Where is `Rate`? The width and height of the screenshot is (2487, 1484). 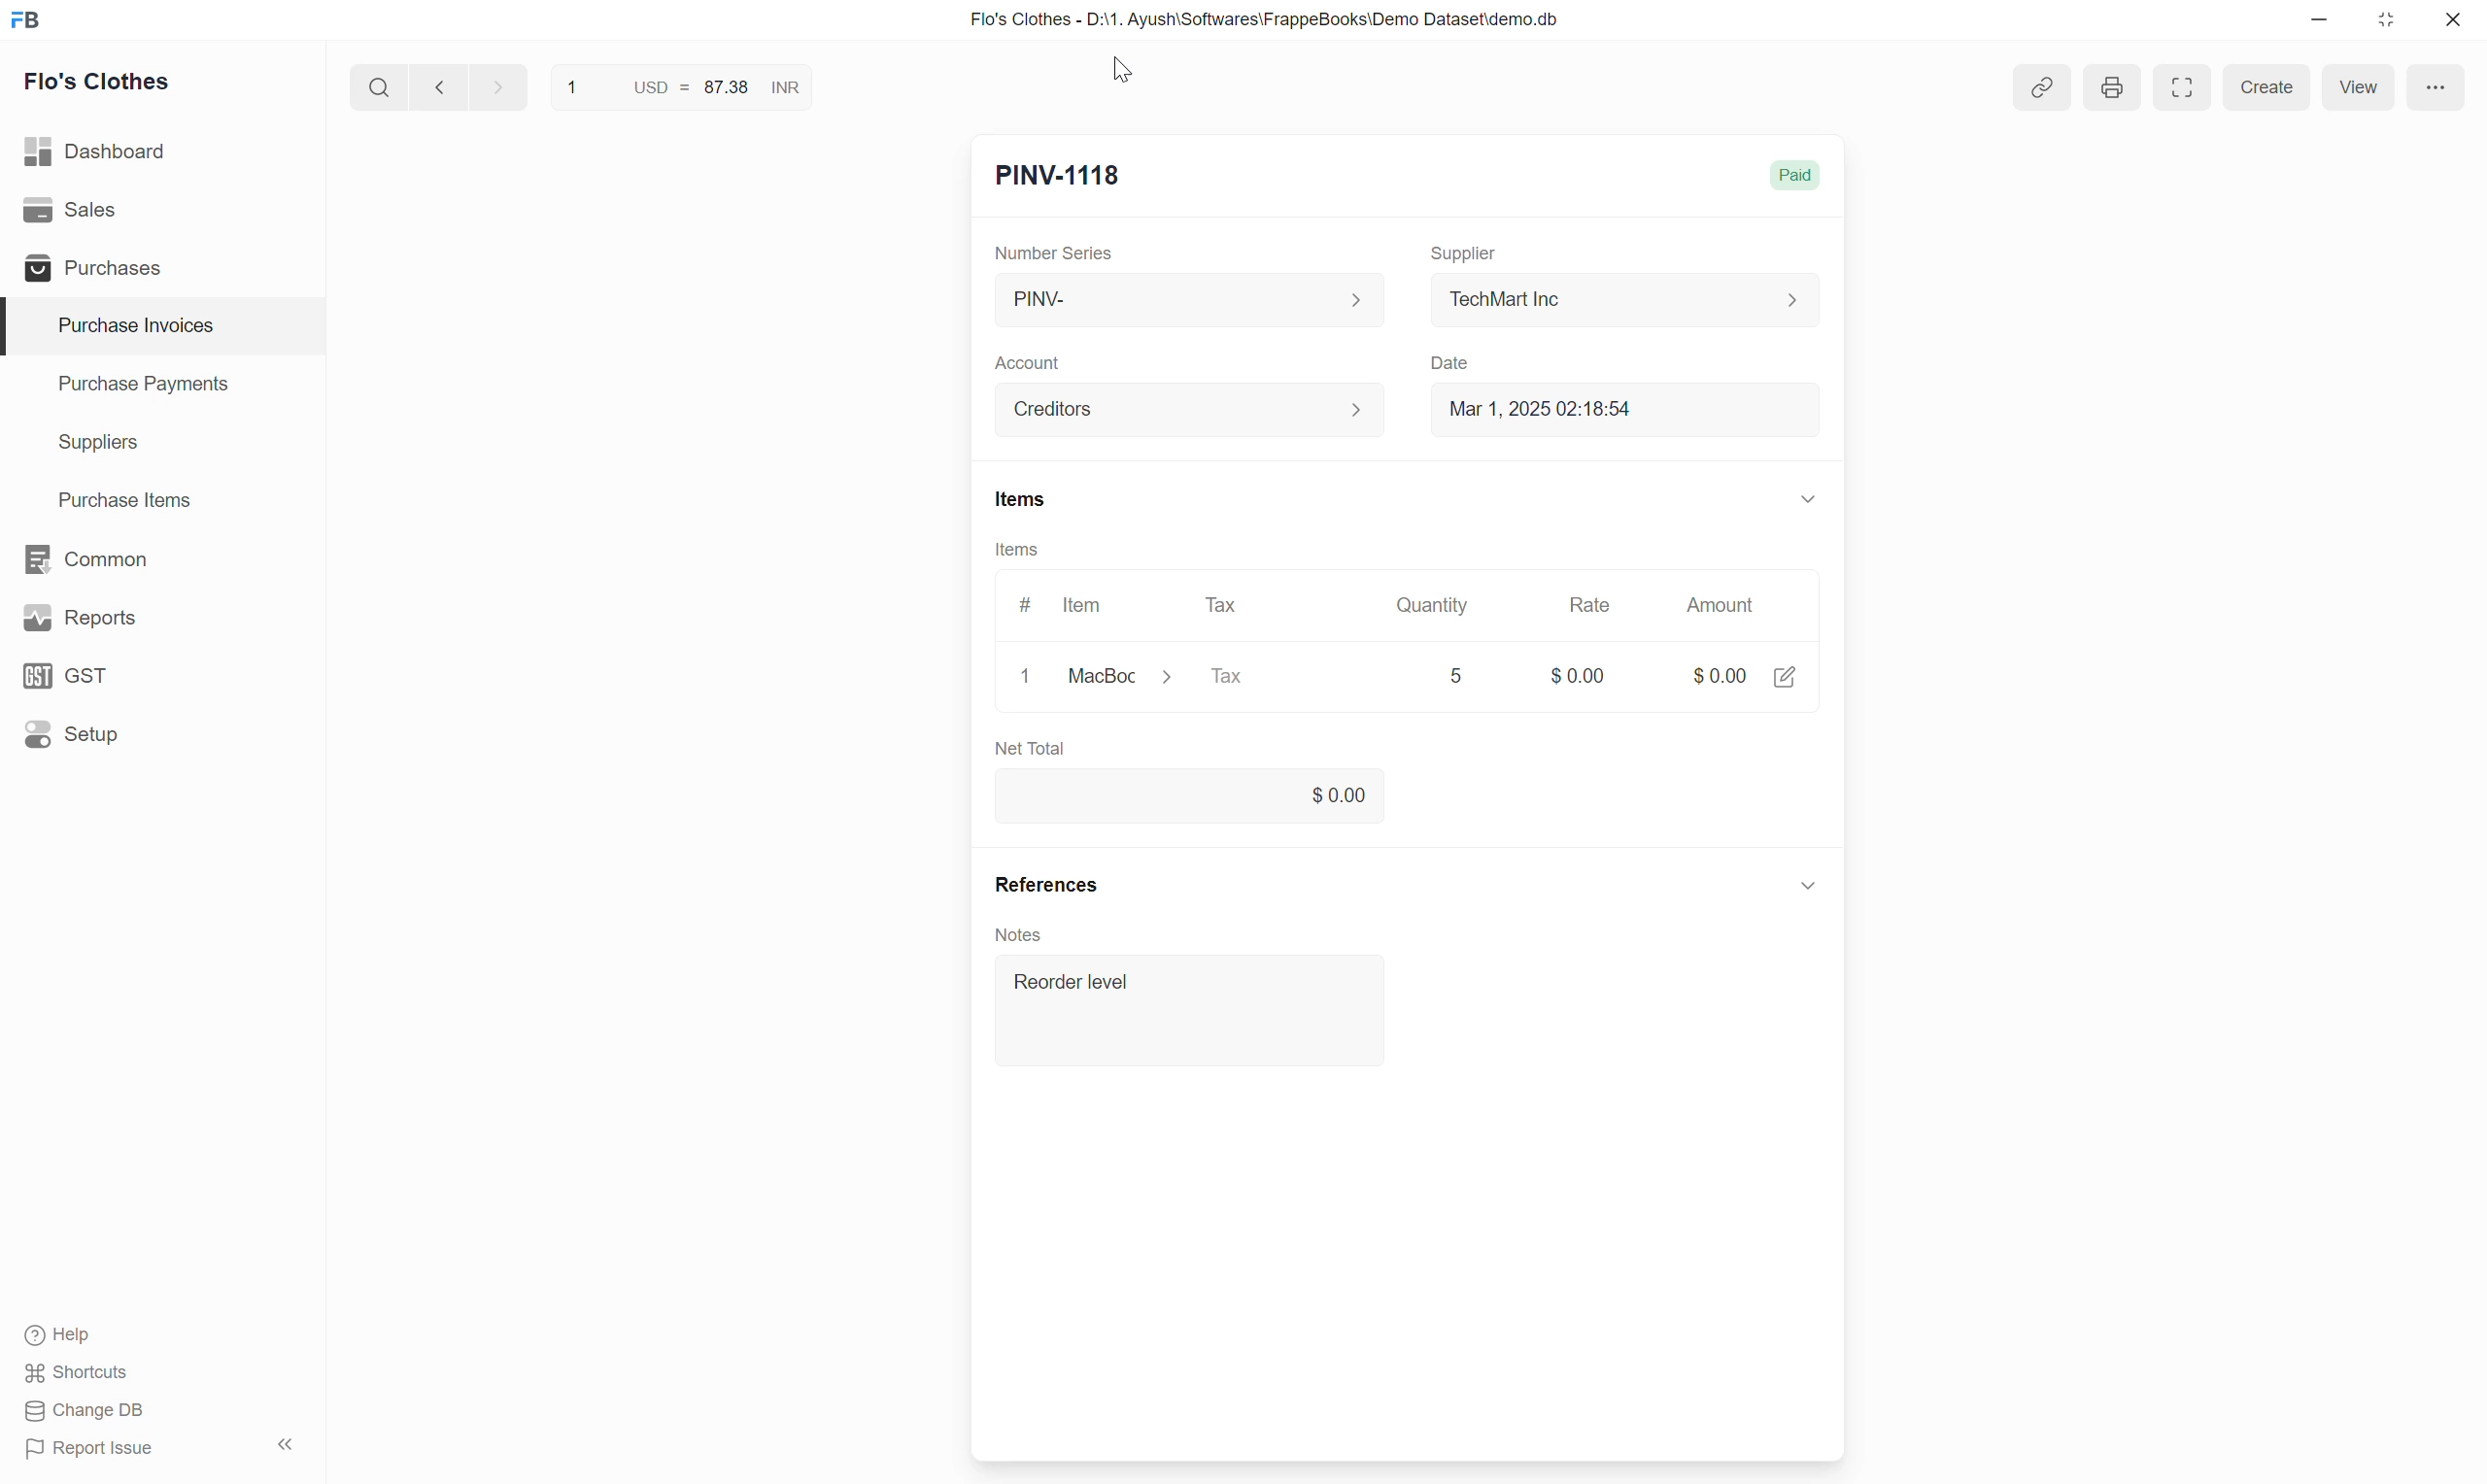
Rate is located at coordinates (1590, 605).